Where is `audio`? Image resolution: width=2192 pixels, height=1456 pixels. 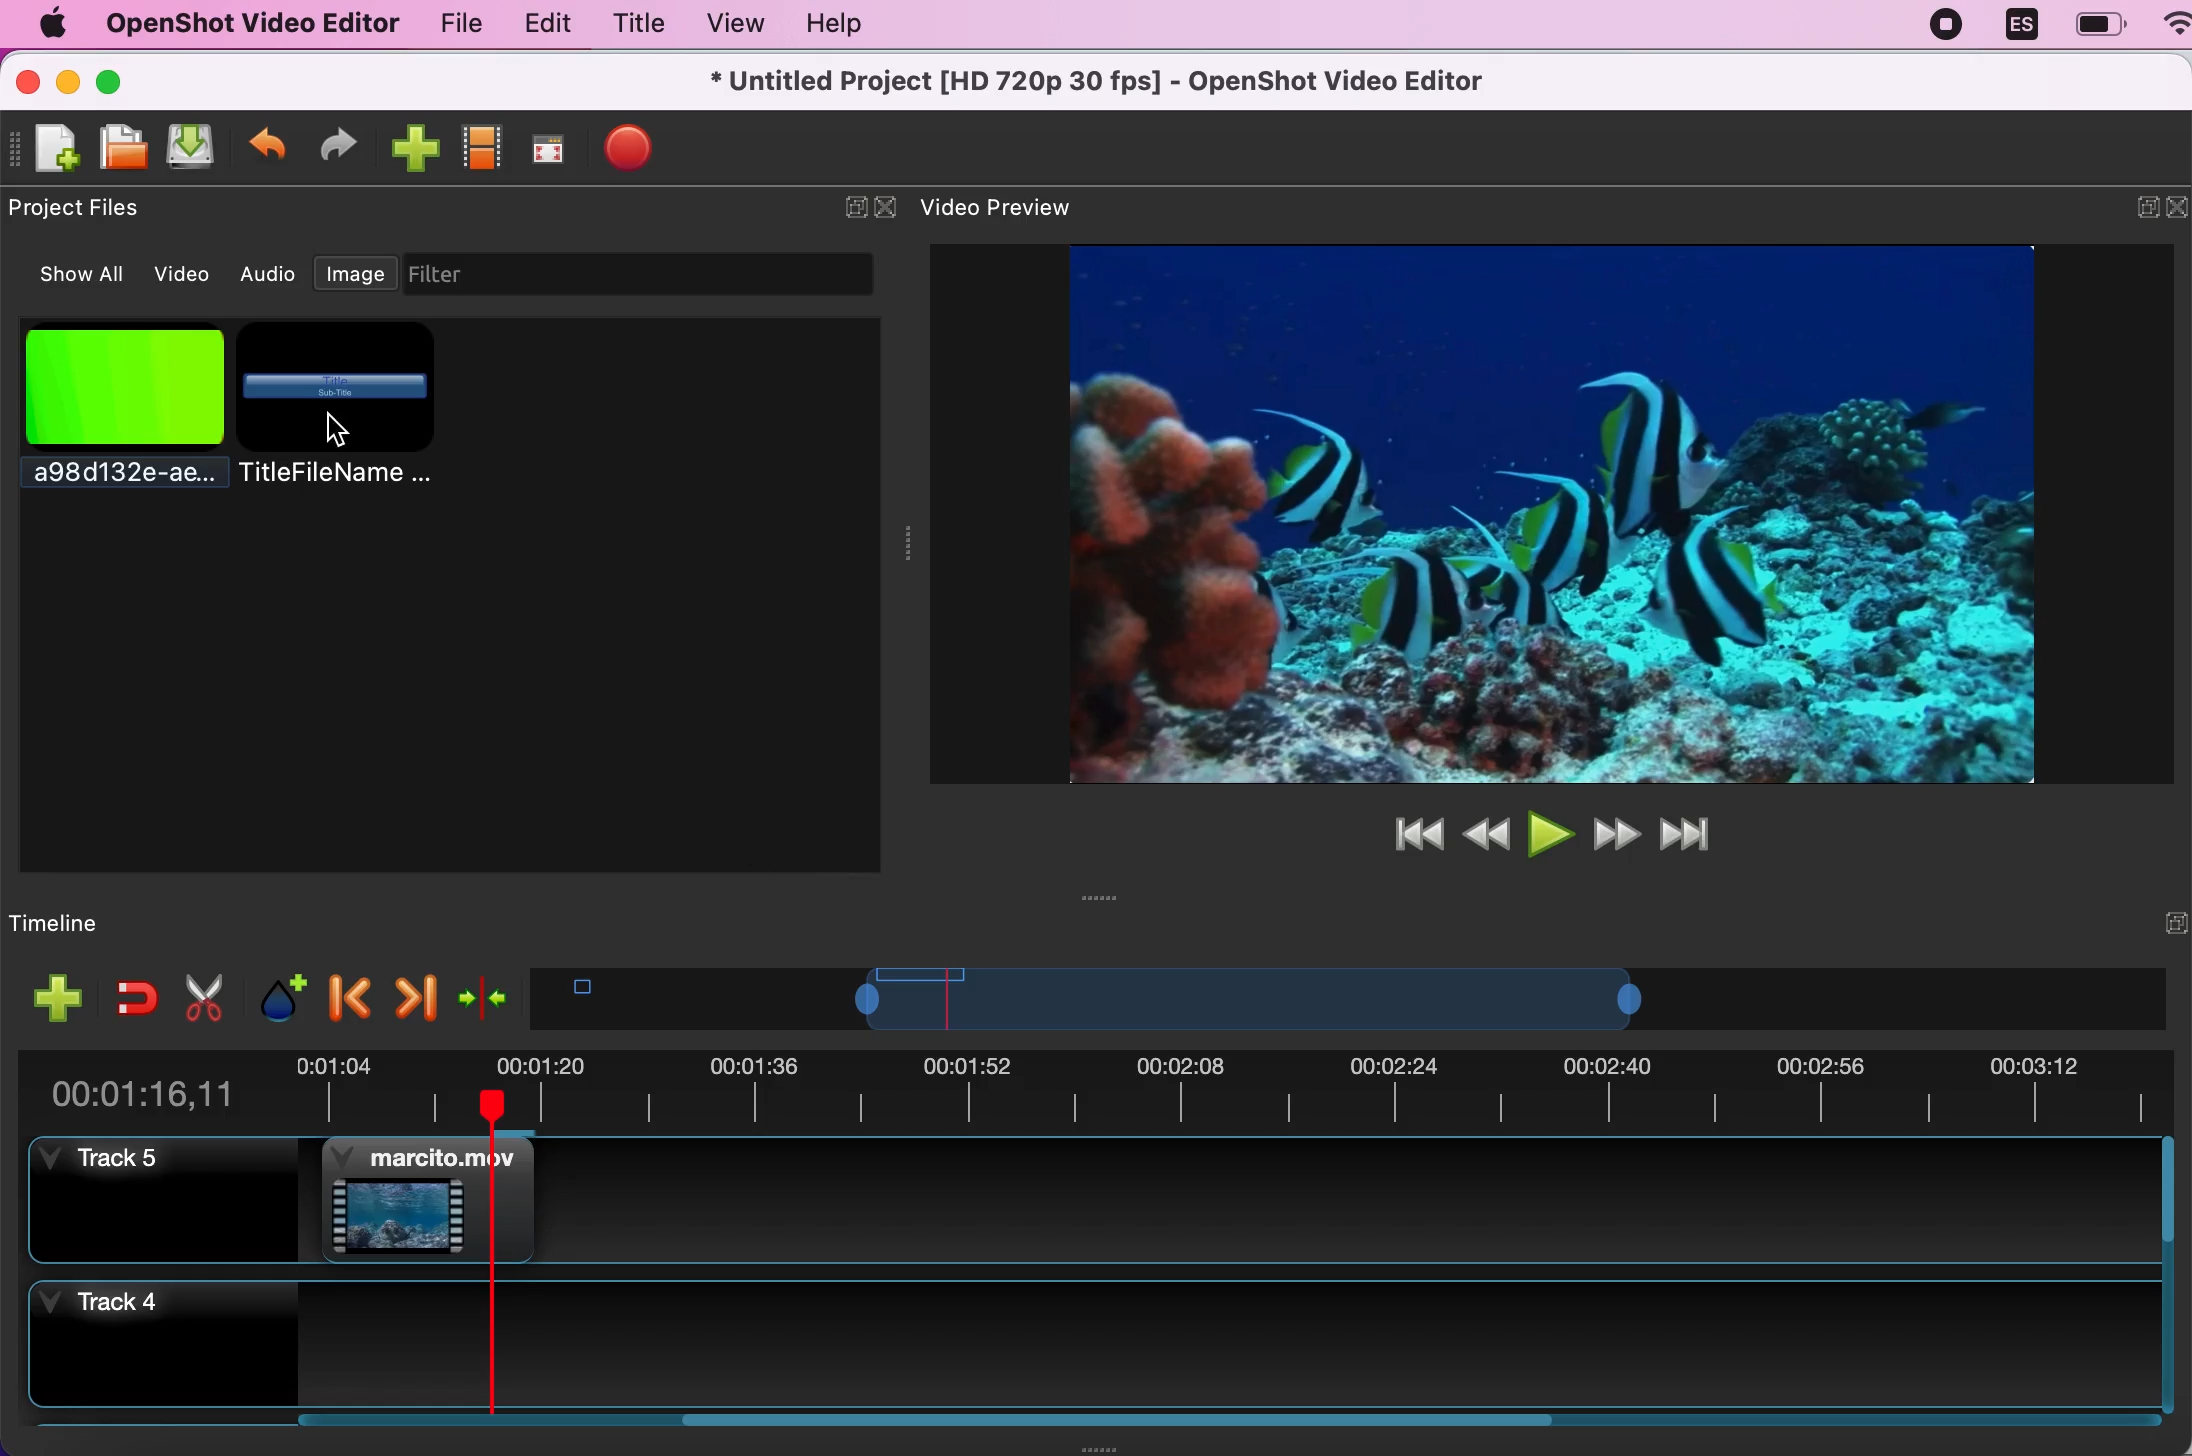
audio is located at coordinates (270, 274).